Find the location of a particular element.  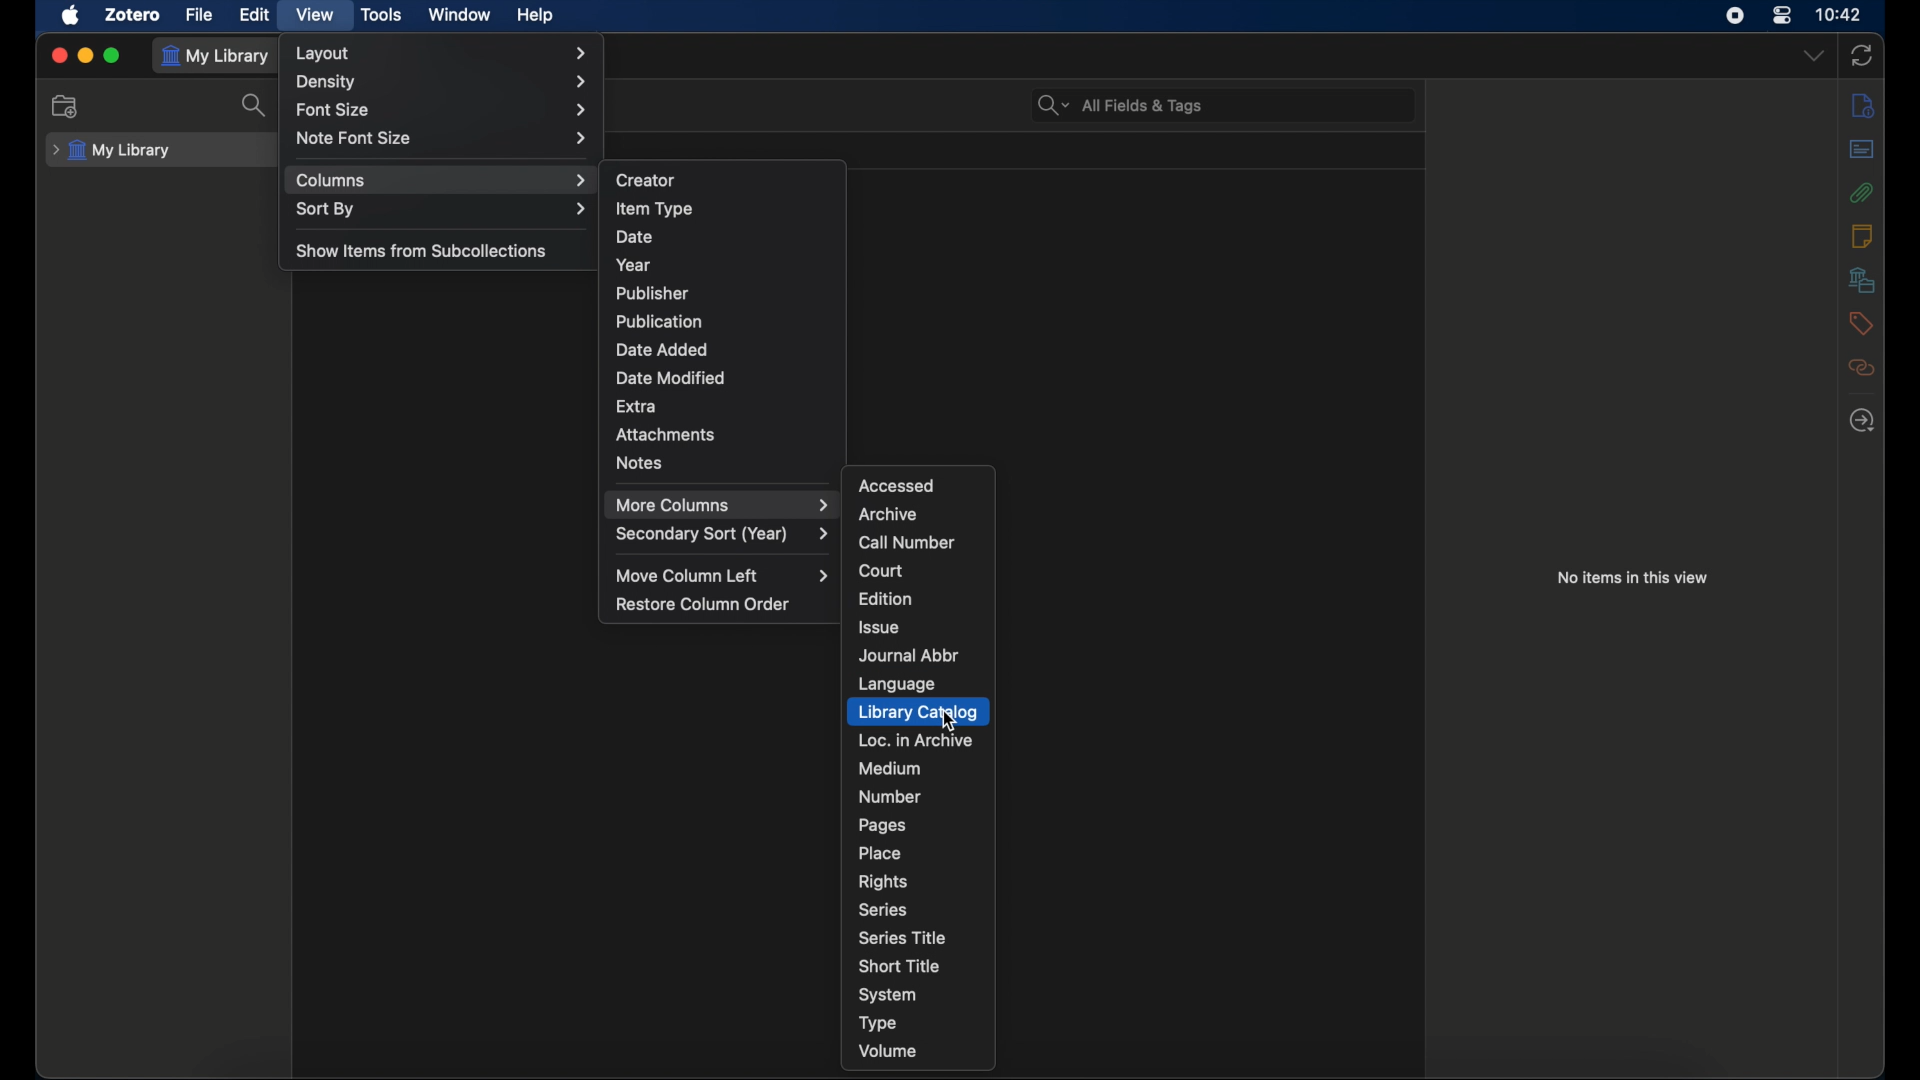

help is located at coordinates (536, 16).